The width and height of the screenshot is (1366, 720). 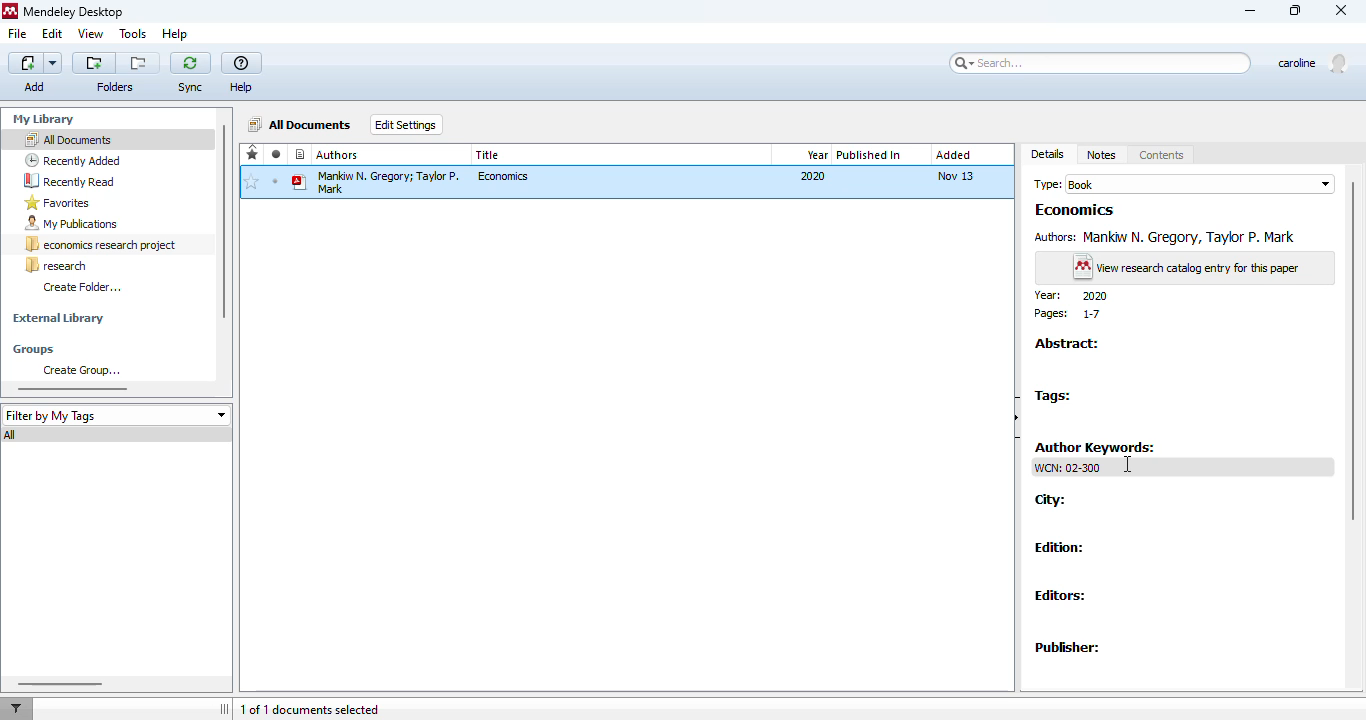 What do you see at coordinates (817, 155) in the screenshot?
I see `year` at bounding box center [817, 155].